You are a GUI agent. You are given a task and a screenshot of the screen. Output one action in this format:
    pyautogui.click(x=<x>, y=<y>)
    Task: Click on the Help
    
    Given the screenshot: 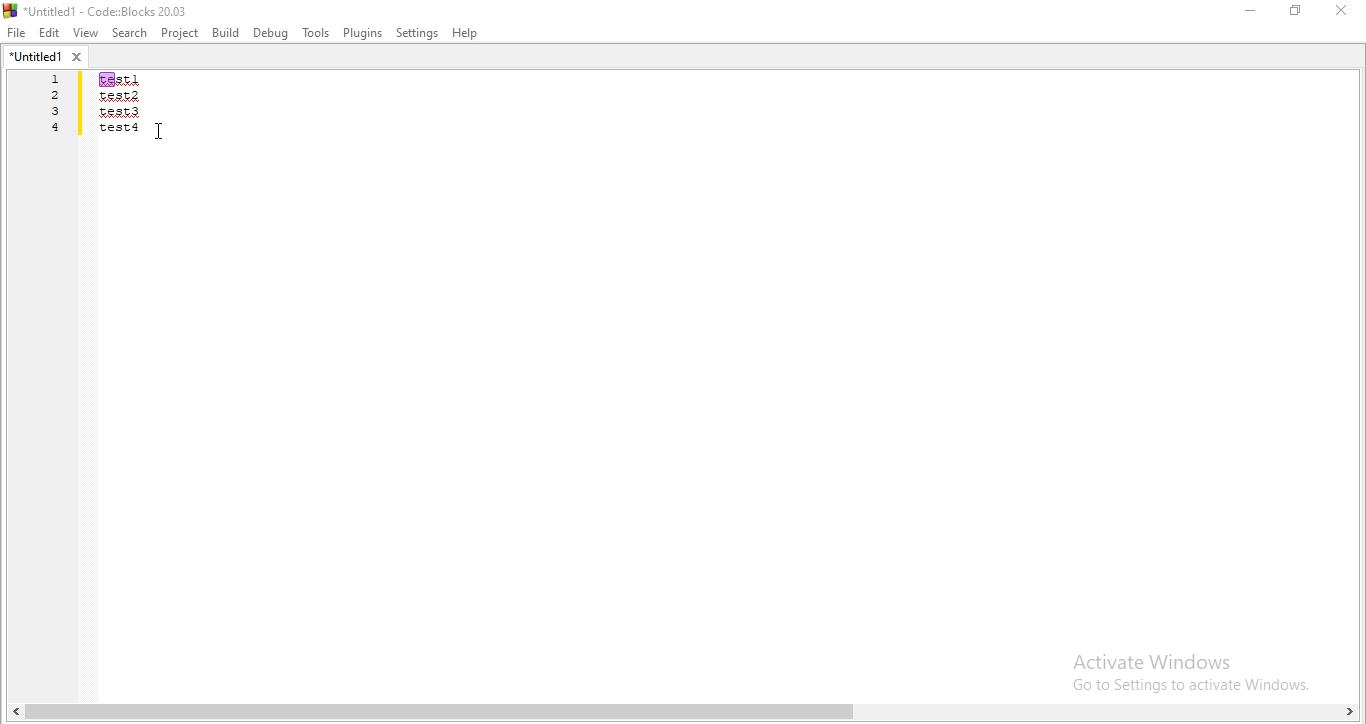 What is the action you would take?
    pyautogui.click(x=469, y=35)
    